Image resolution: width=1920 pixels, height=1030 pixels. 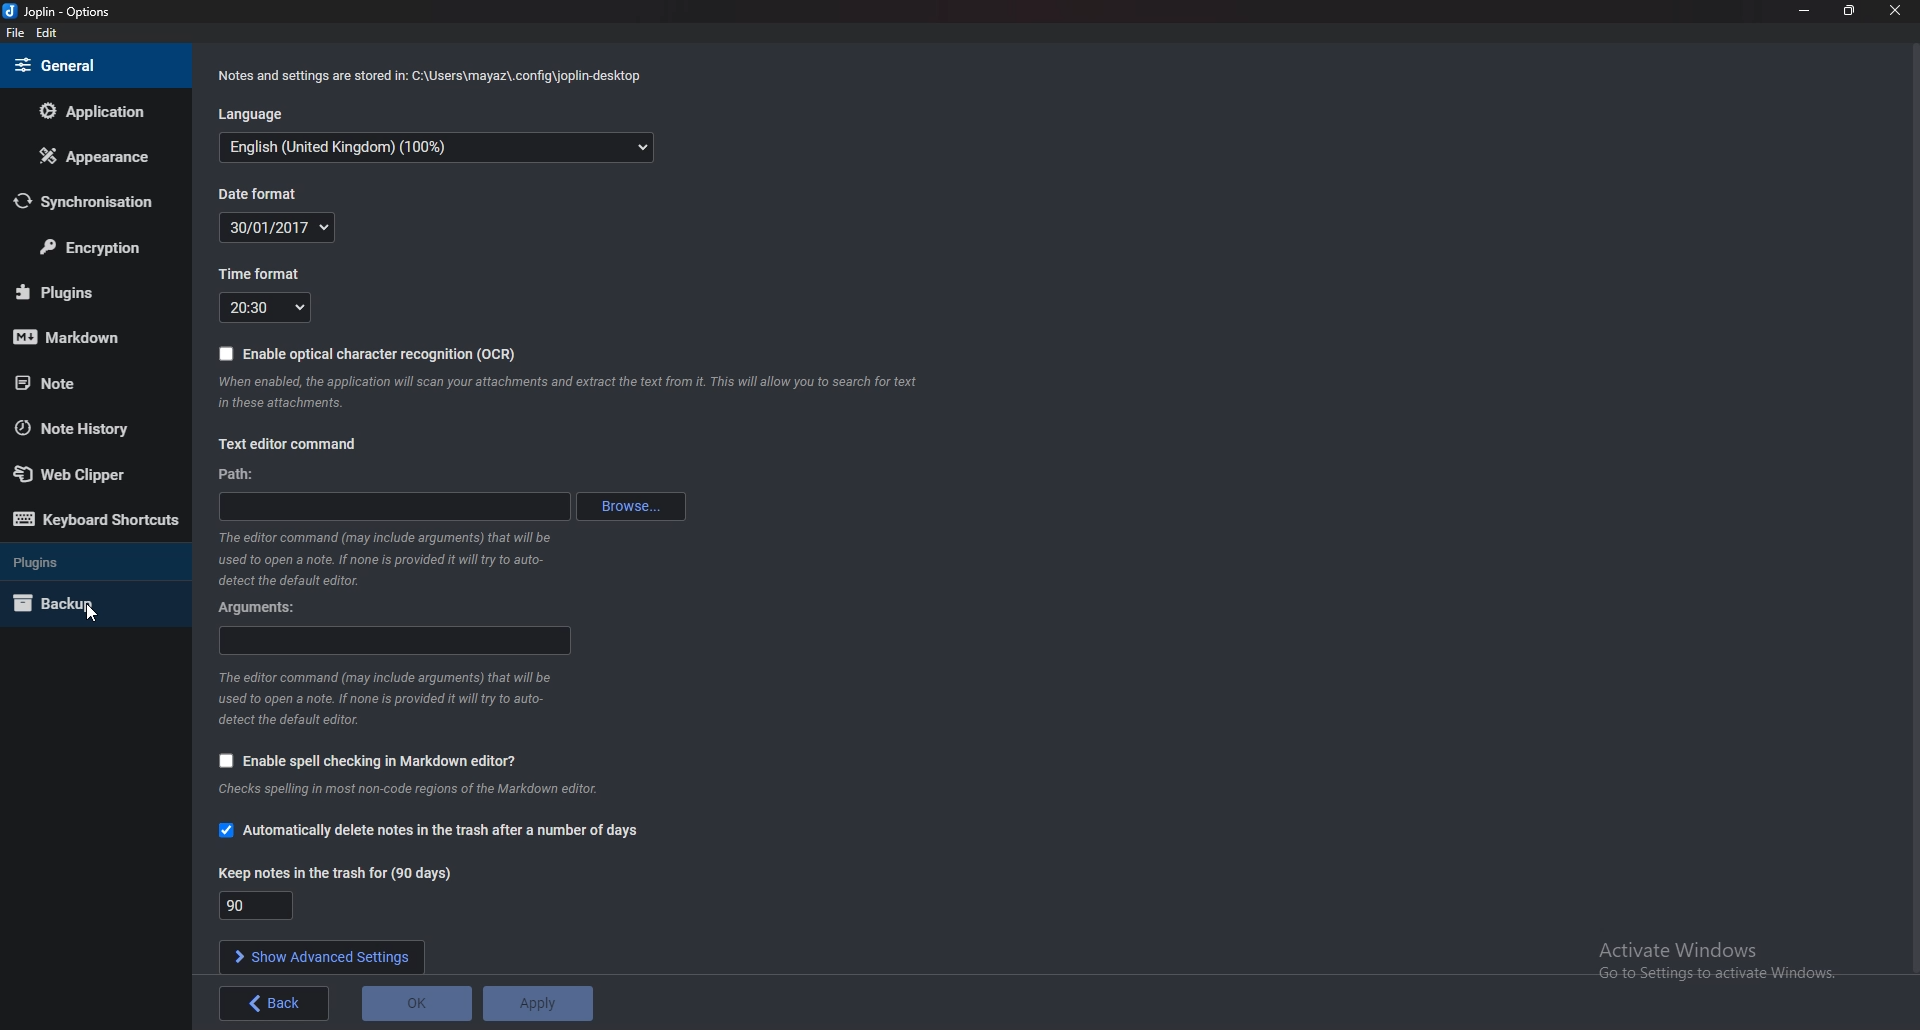 What do you see at coordinates (1912, 508) in the screenshot?
I see `scroll bar` at bounding box center [1912, 508].